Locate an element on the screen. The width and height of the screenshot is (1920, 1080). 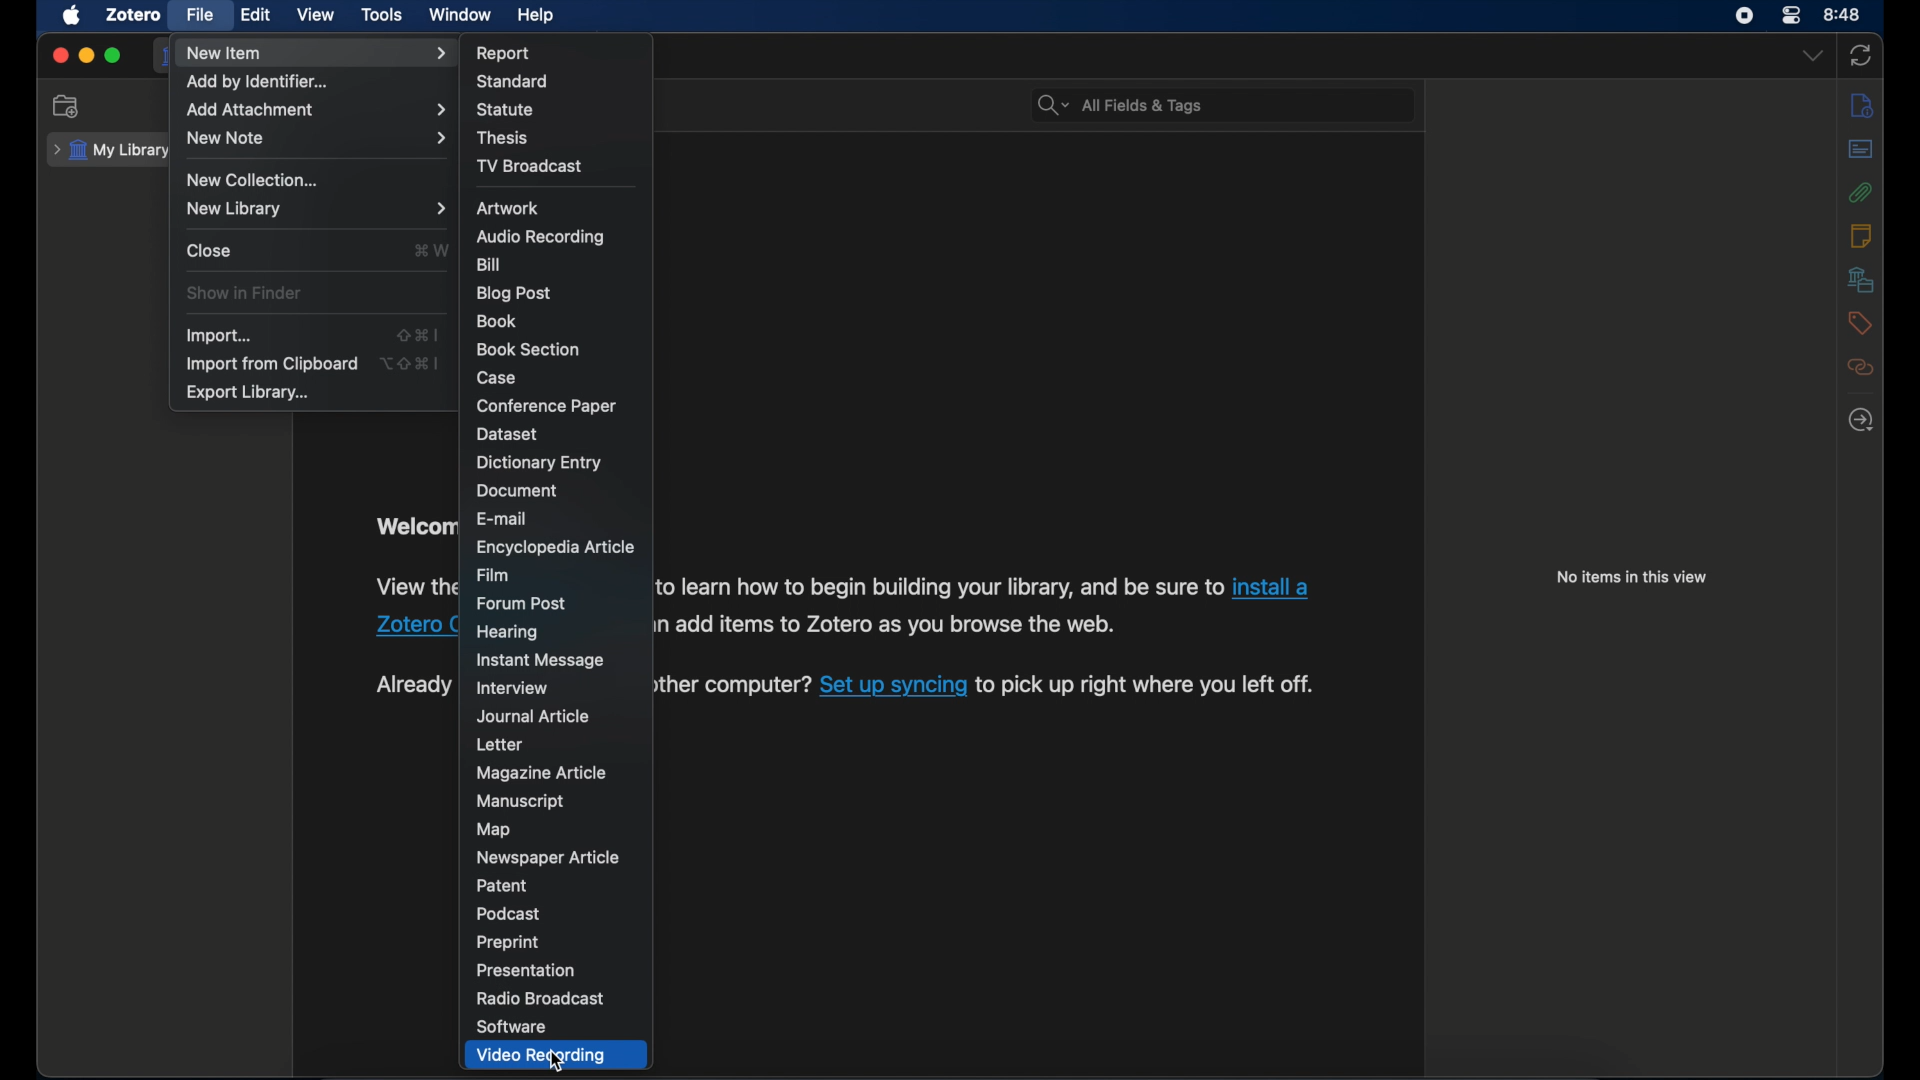
cursor on Video Recording is located at coordinates (559, 1063).